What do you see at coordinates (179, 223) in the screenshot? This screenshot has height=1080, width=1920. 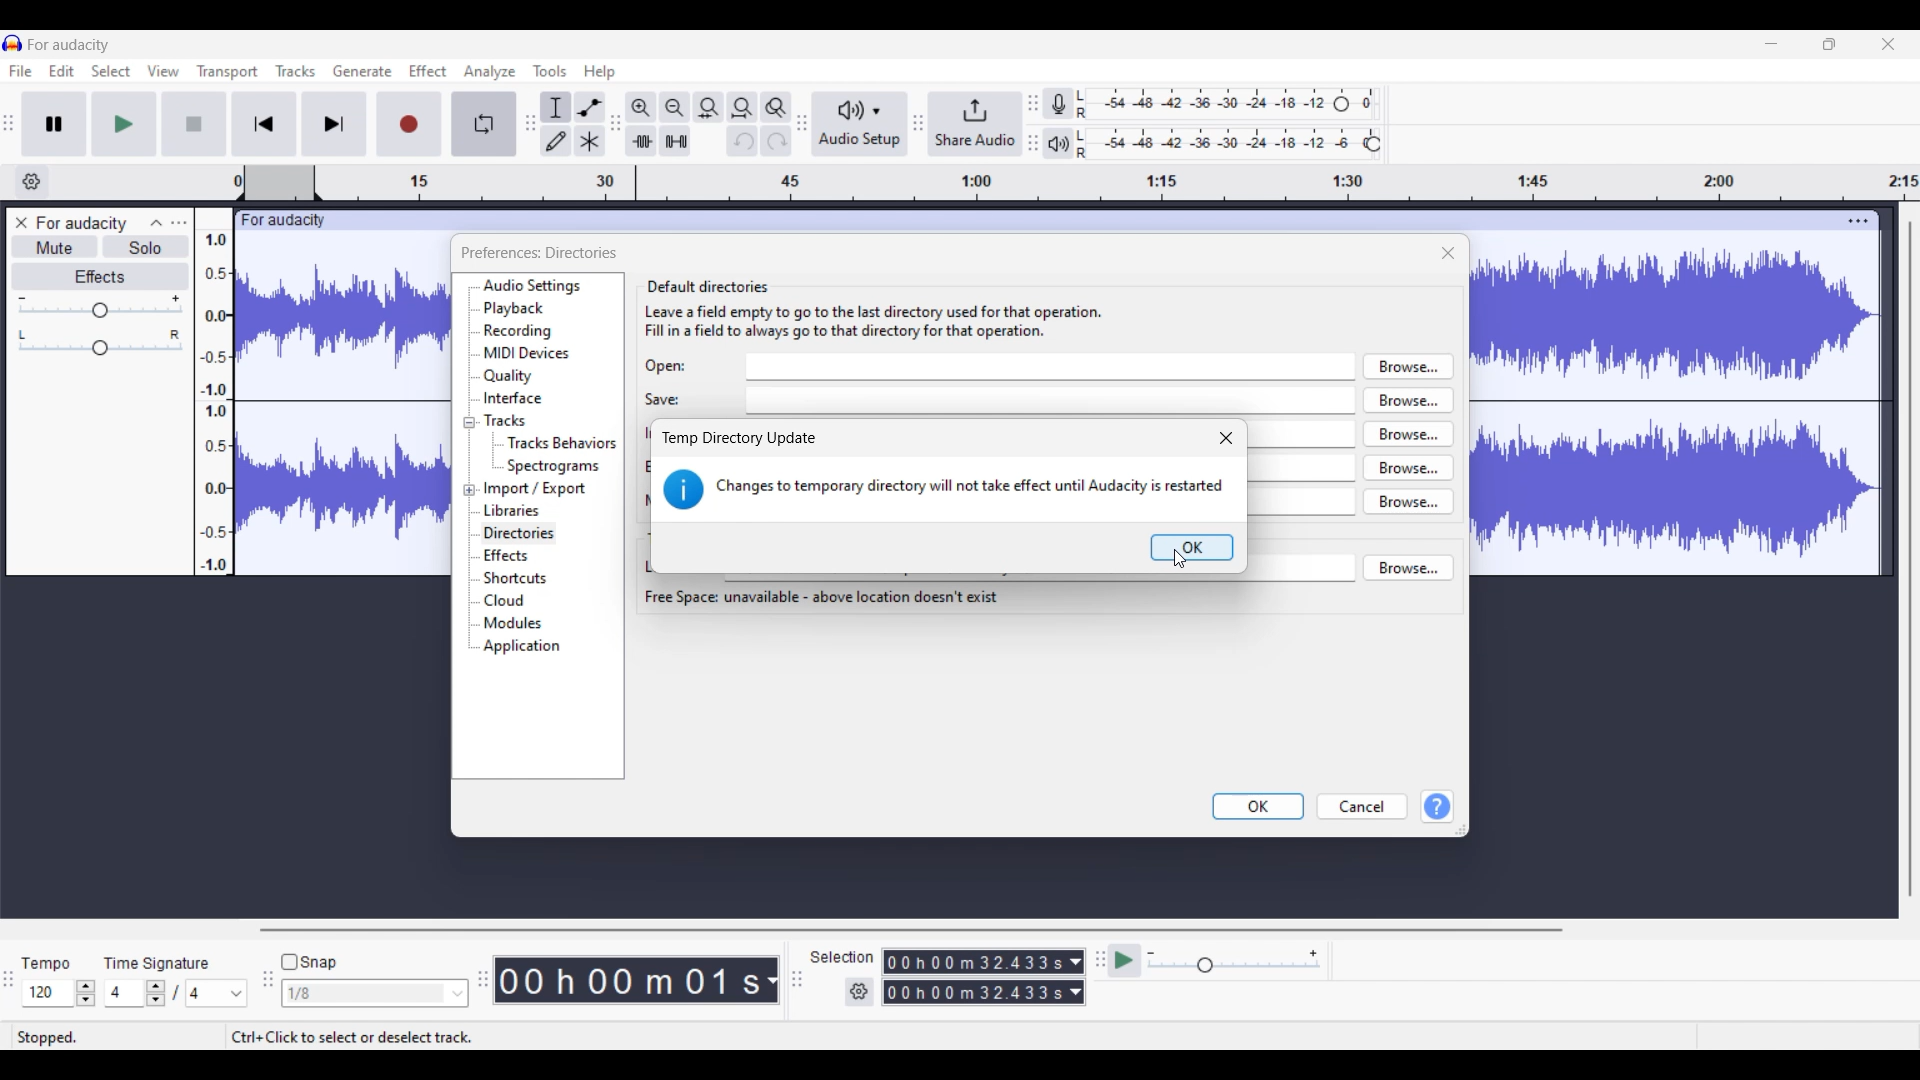 I see `Open menu` at bounding box center [179, 223].